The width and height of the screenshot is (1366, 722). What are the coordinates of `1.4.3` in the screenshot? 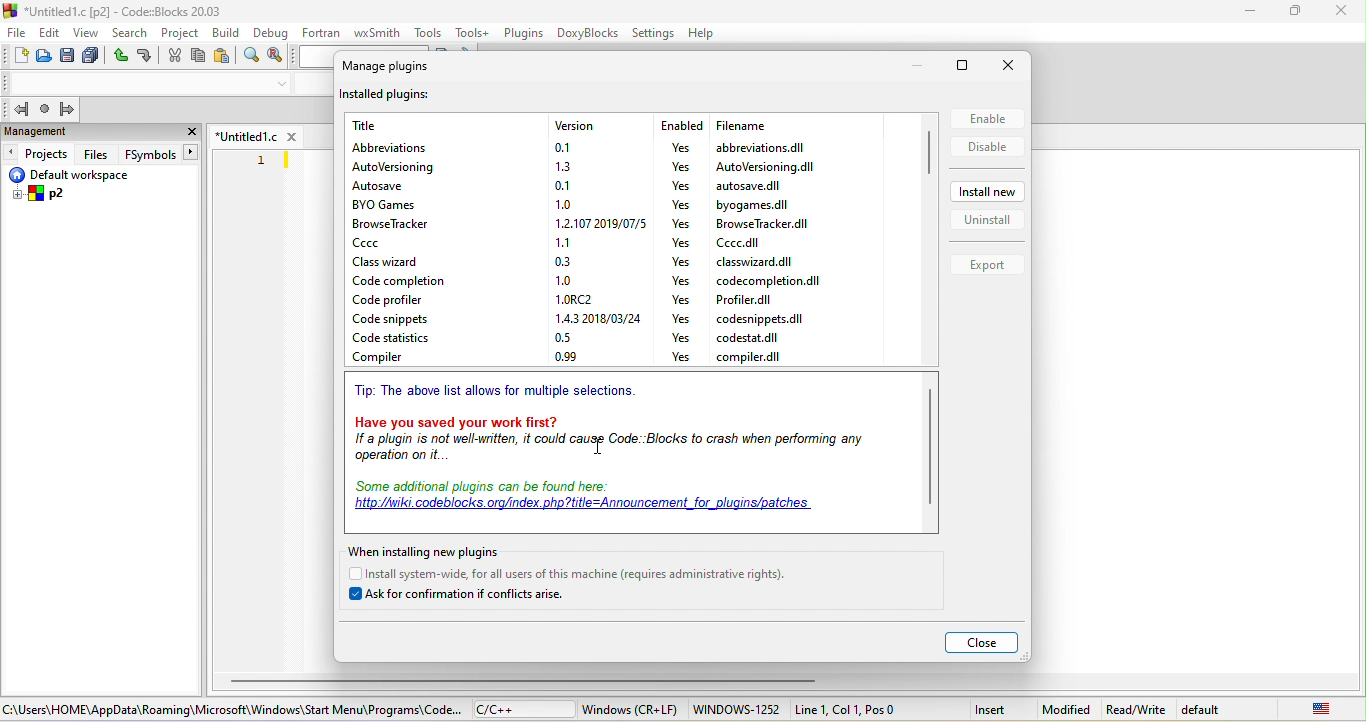 It's located at (588, 319).